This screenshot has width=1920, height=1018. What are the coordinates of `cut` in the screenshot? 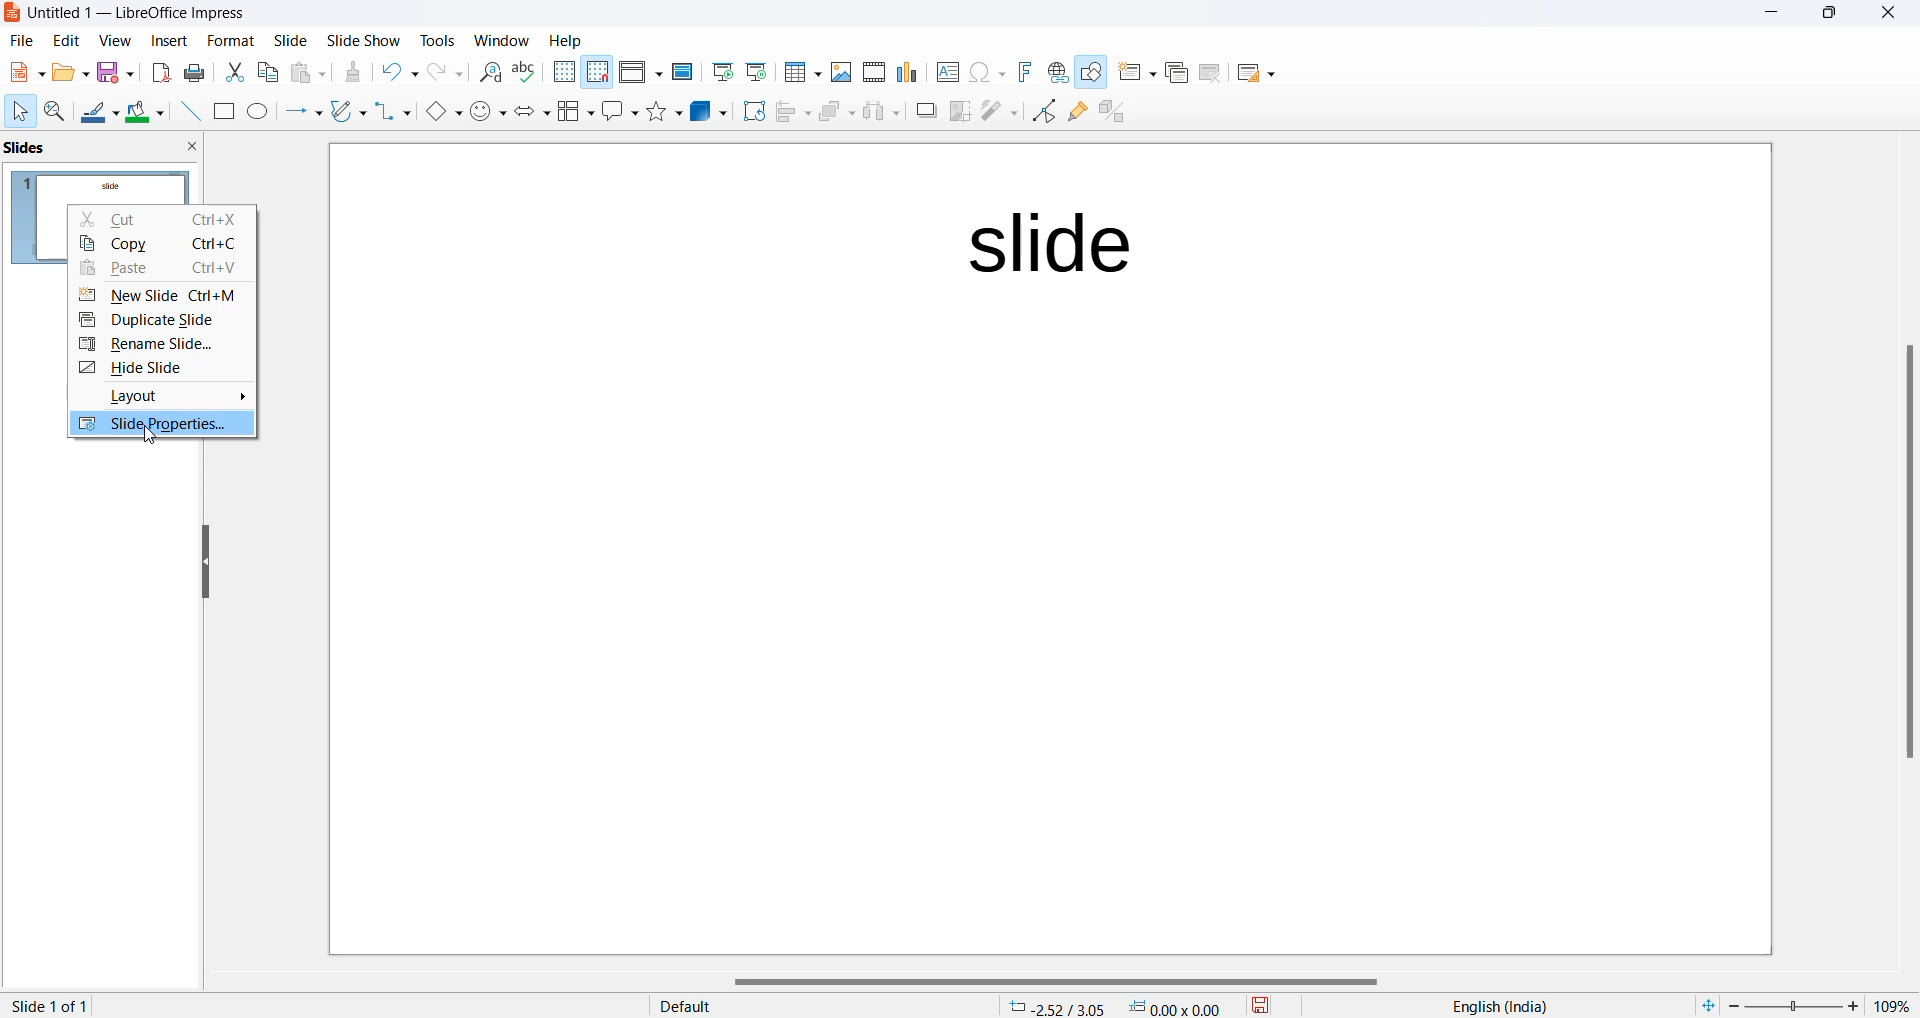 It's located at (164, 220).